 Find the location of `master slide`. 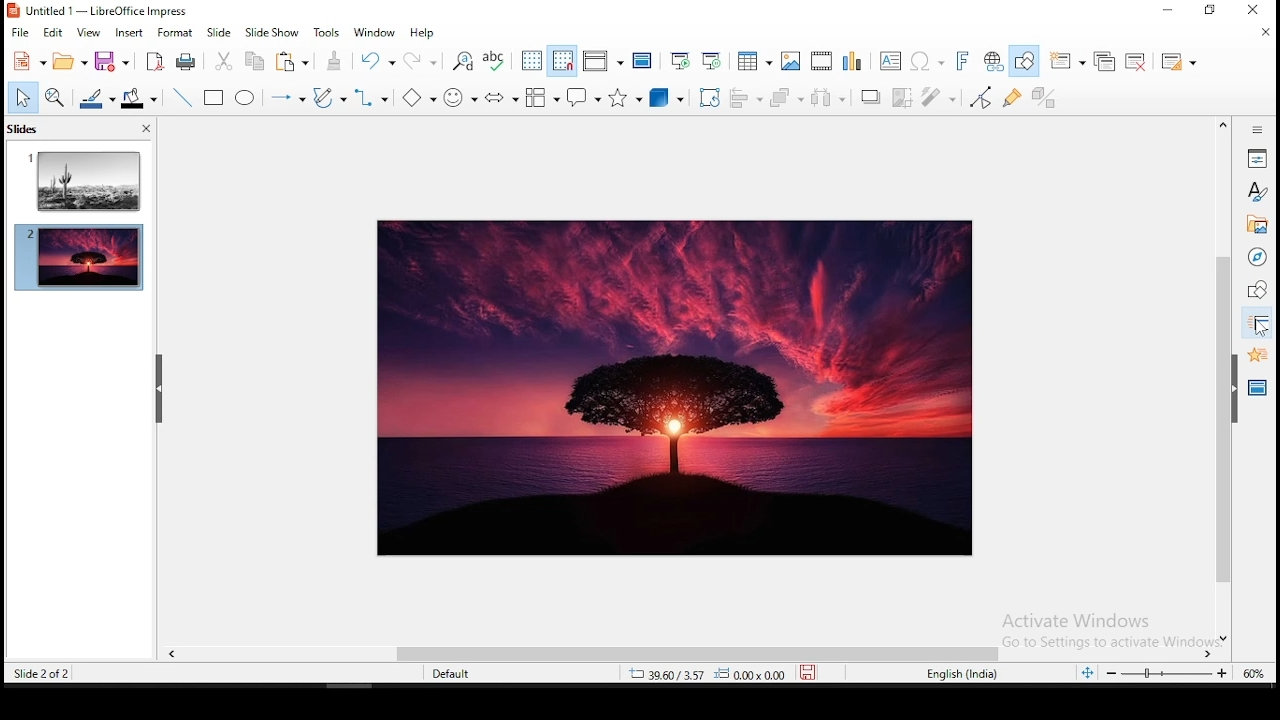

master slide is located at coordinates (643, 63).